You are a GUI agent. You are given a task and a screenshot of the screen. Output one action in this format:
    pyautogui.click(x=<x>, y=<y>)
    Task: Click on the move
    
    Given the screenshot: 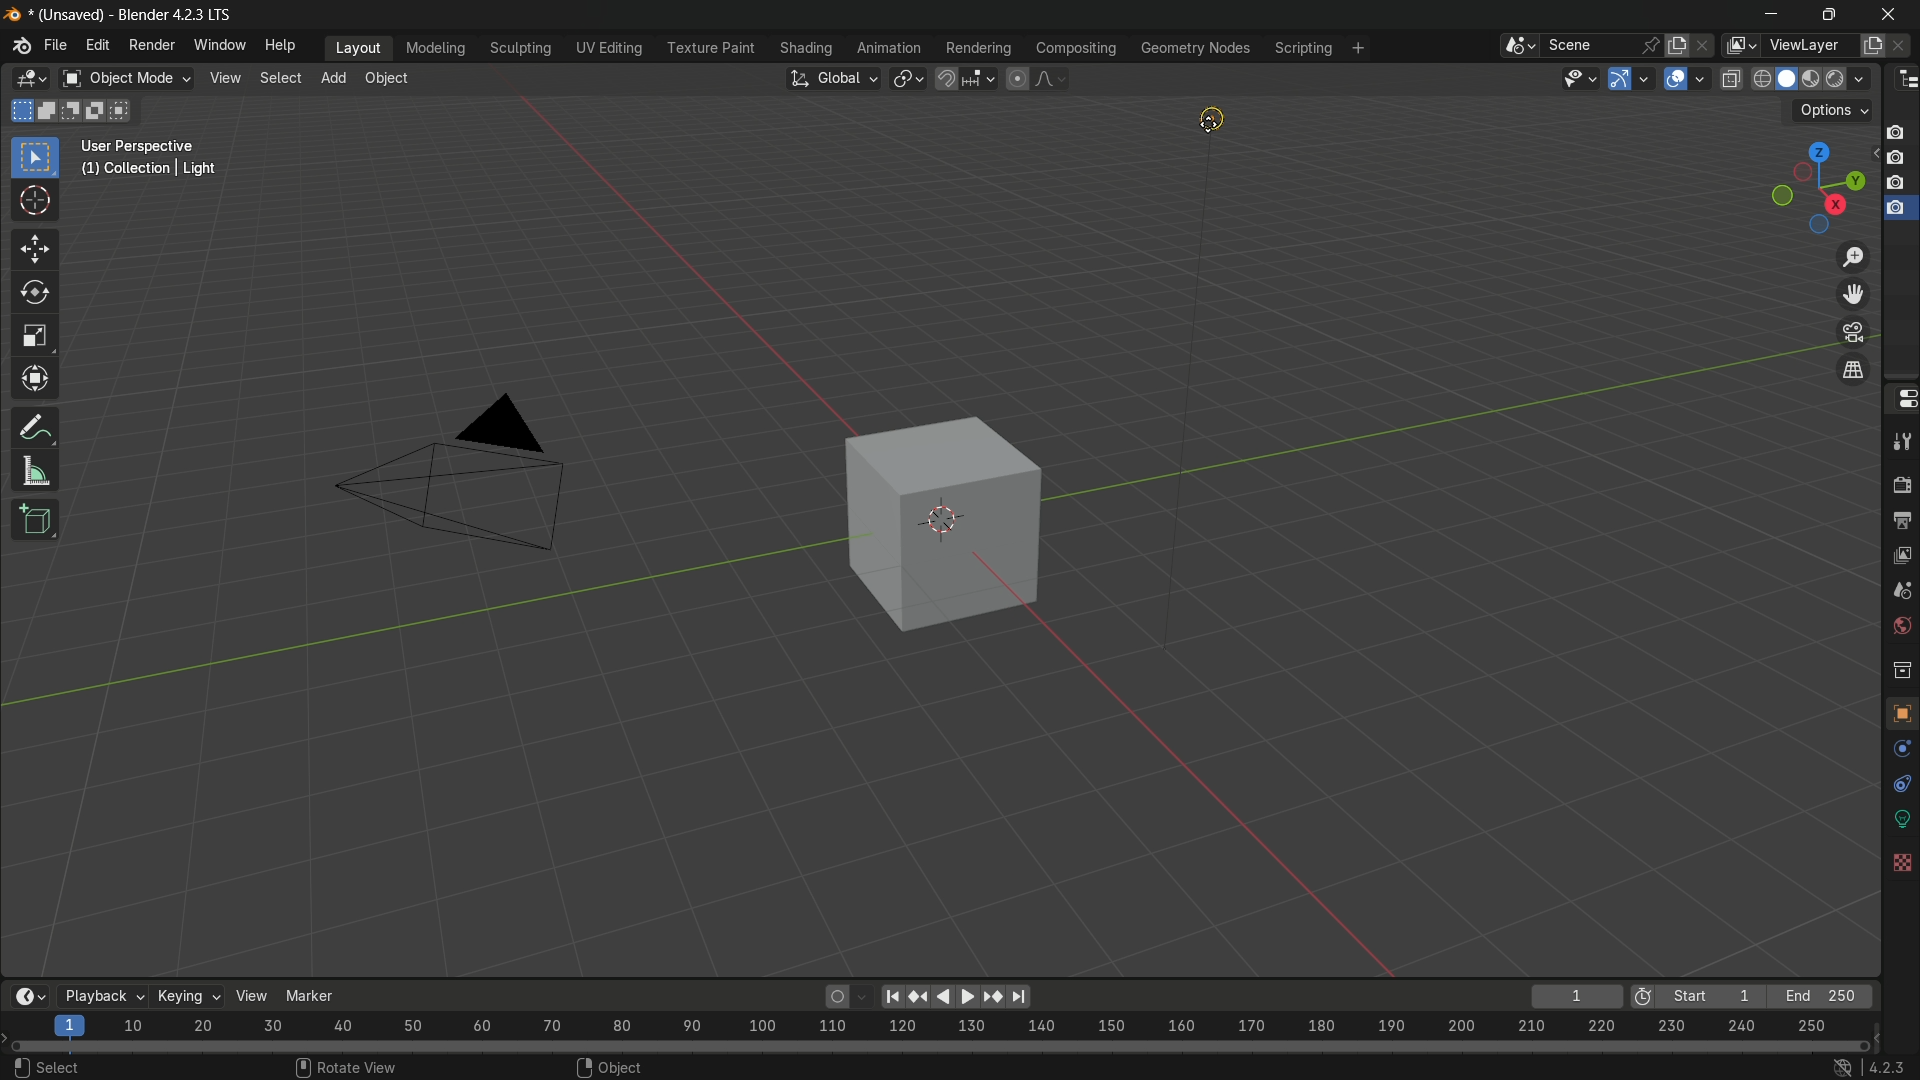 What is the action you would take?
    pyautogui.click(x=37, y=249)
    